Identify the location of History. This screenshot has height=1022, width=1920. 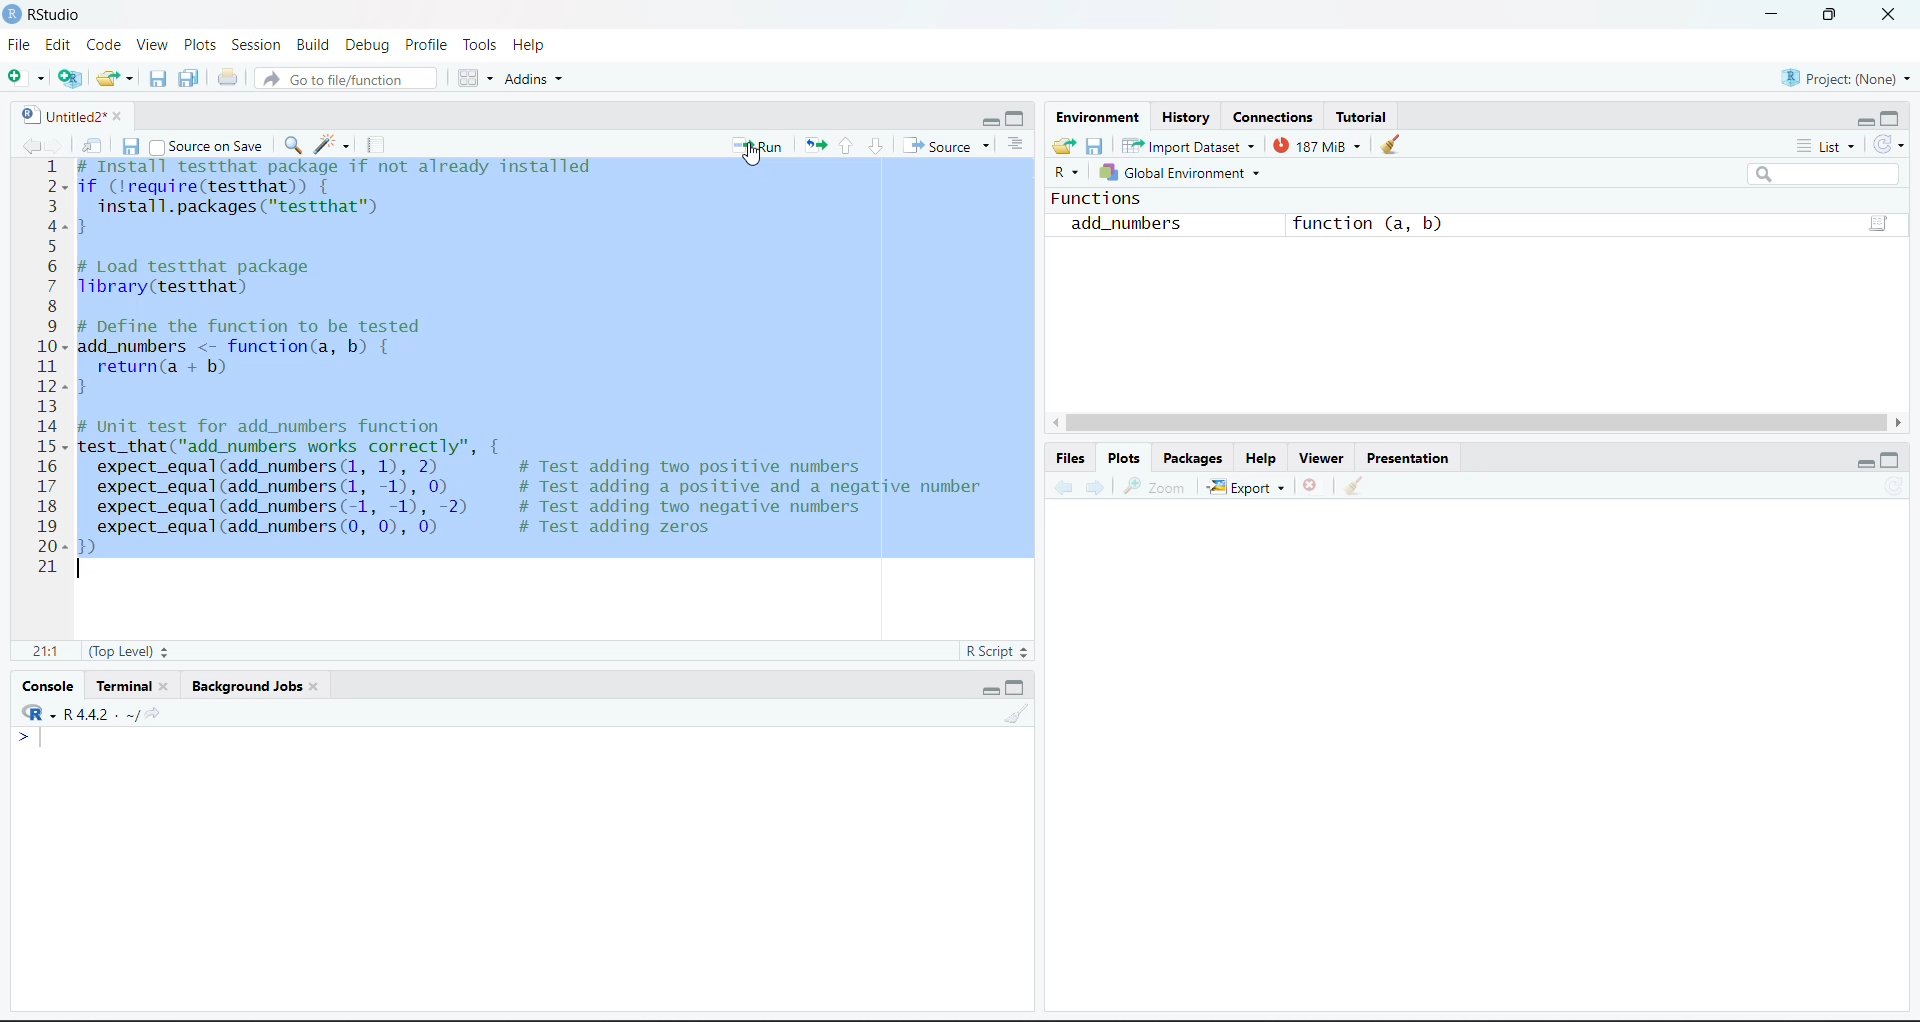
(1182, 115).